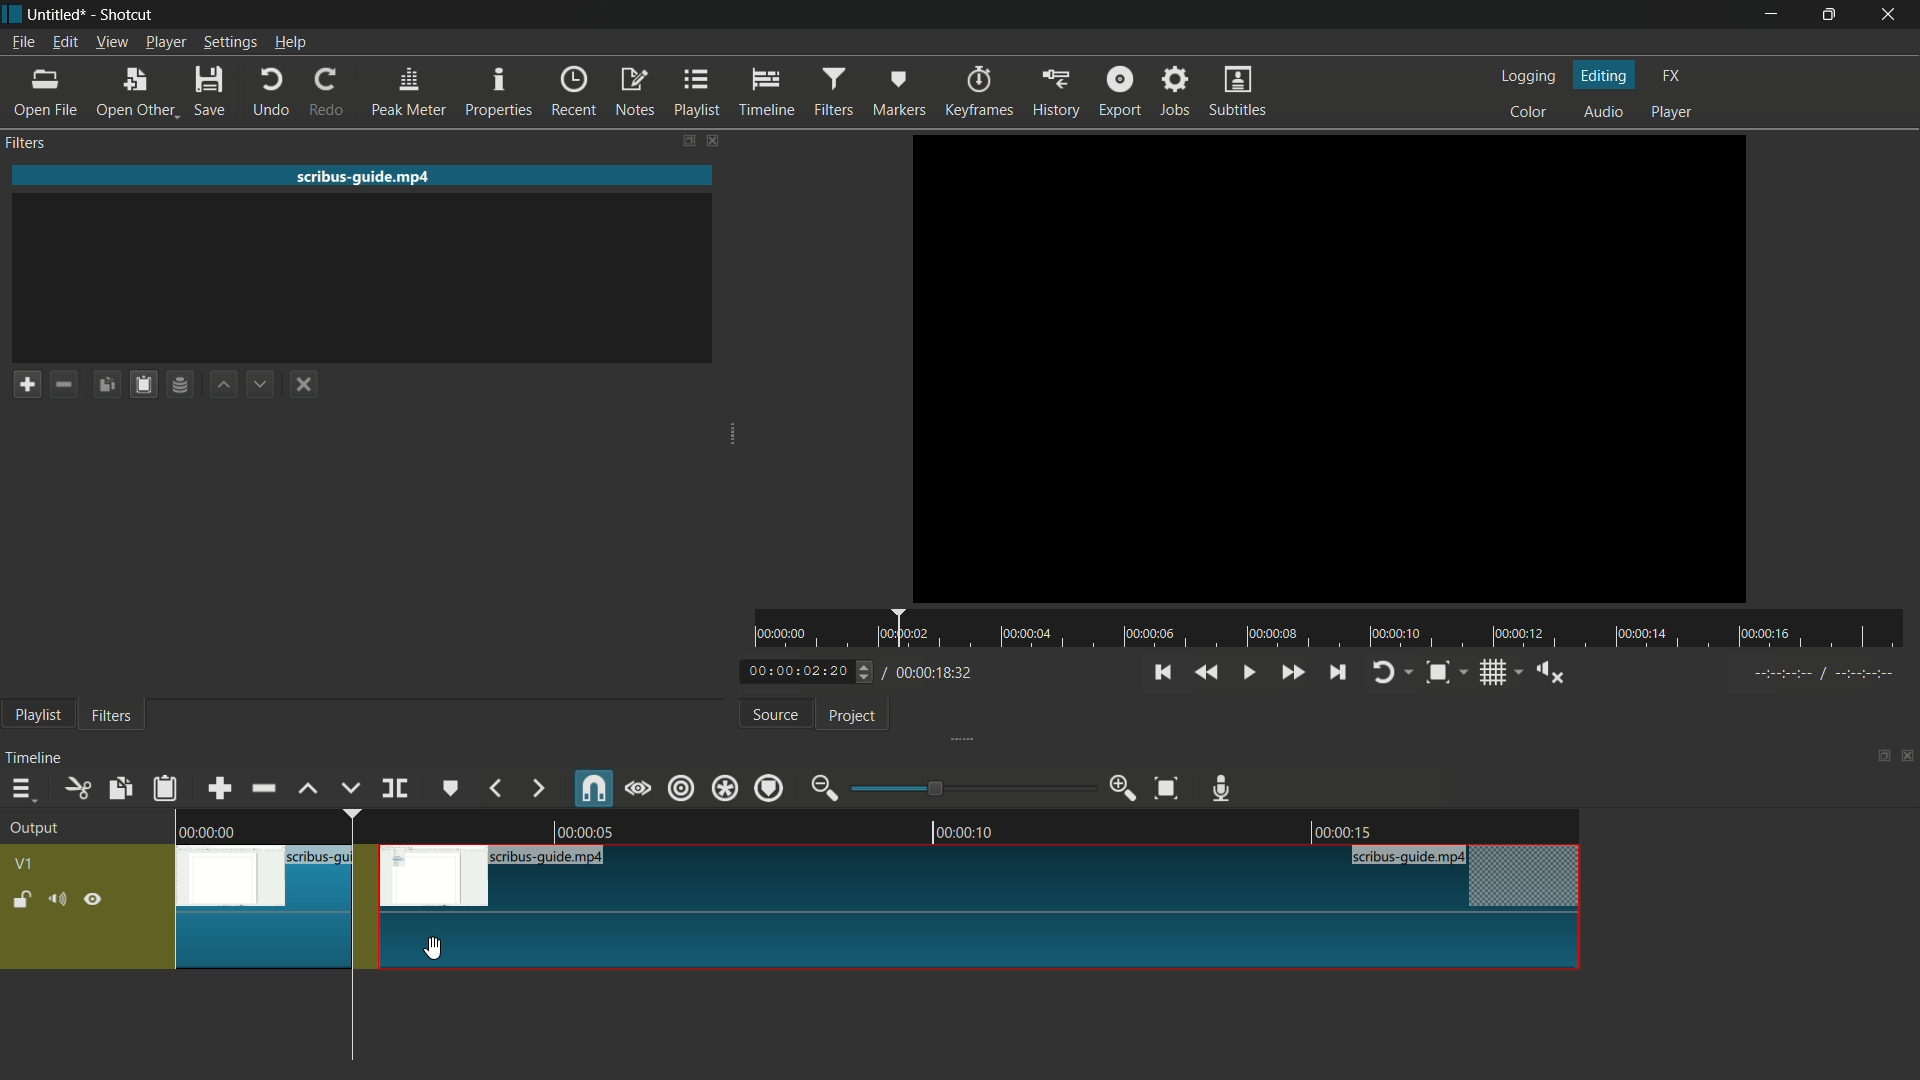 The height and width of the screenshot is (1080, 1920). Describe the element at coordinates (41, 91) in the screenshot. I see `open file` at that location.